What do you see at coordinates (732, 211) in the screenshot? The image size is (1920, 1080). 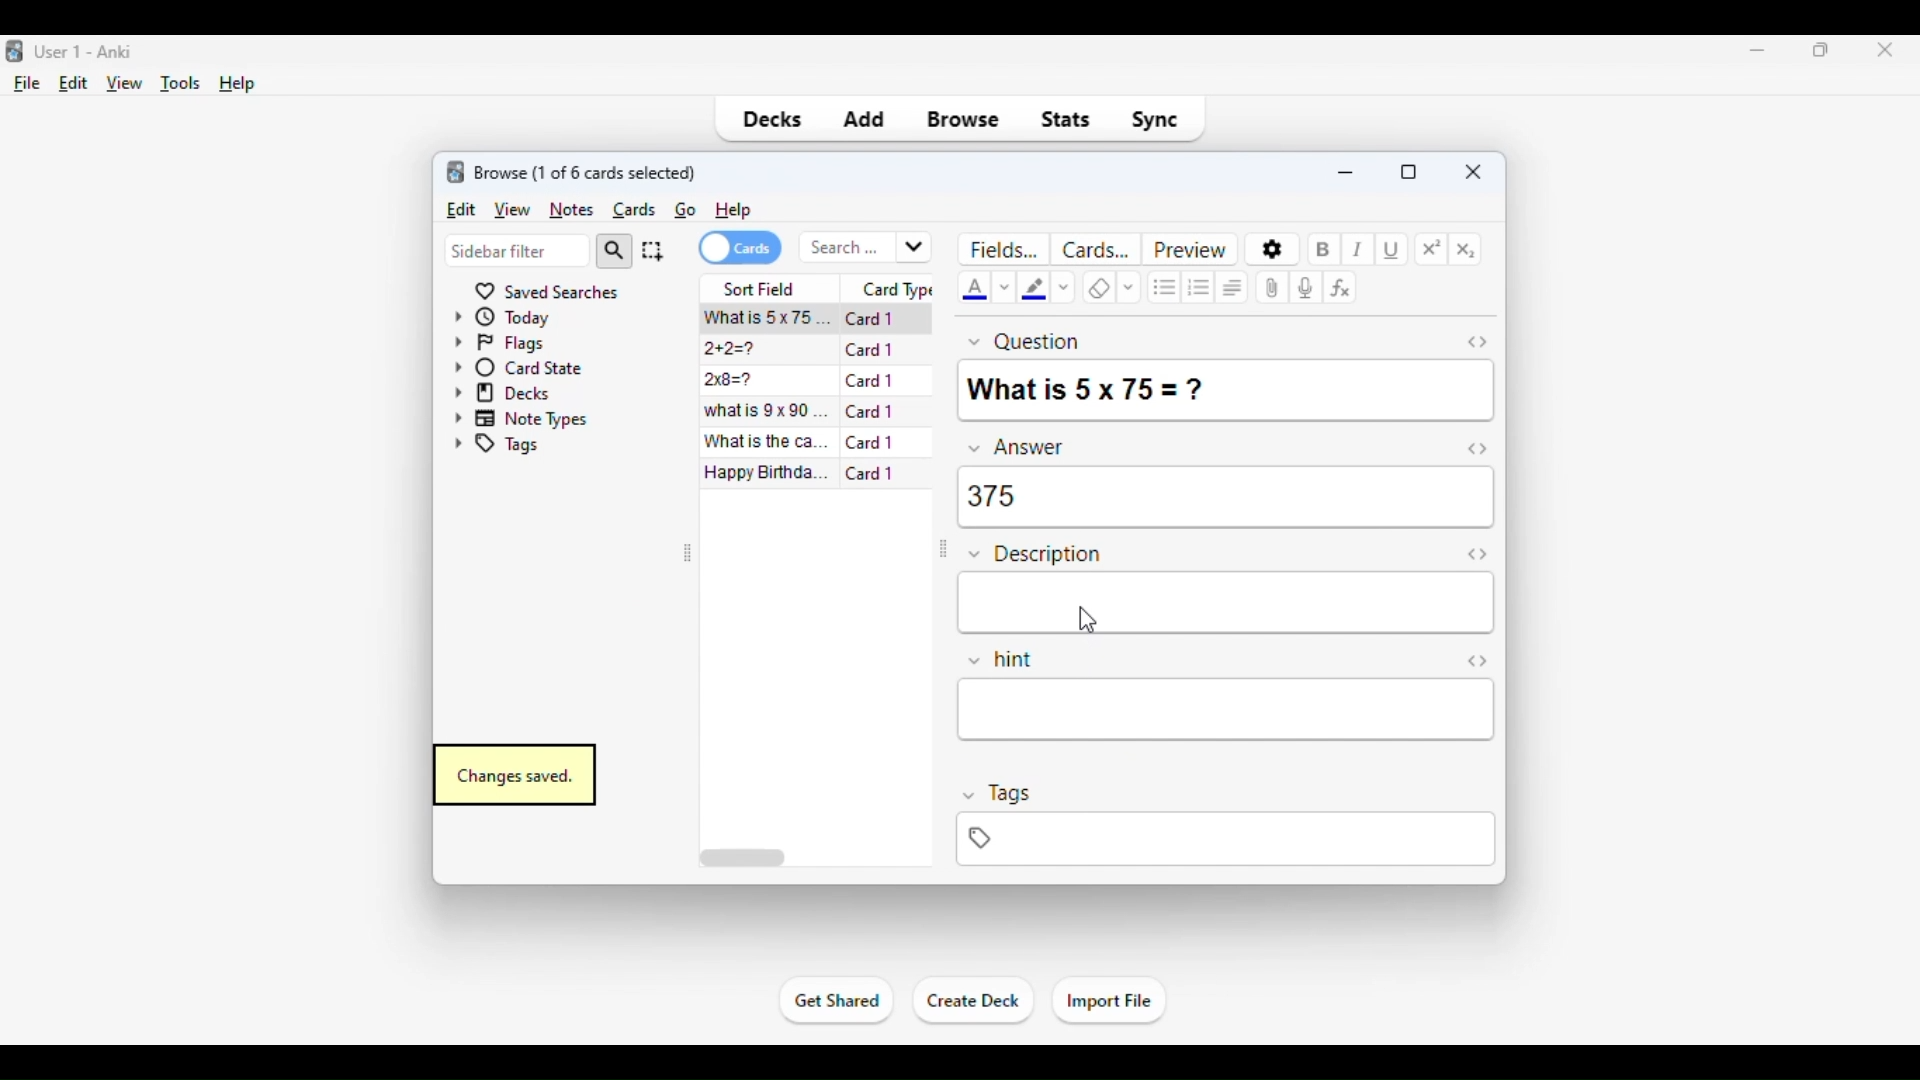 I see `help` at bounding box center [732, 211].